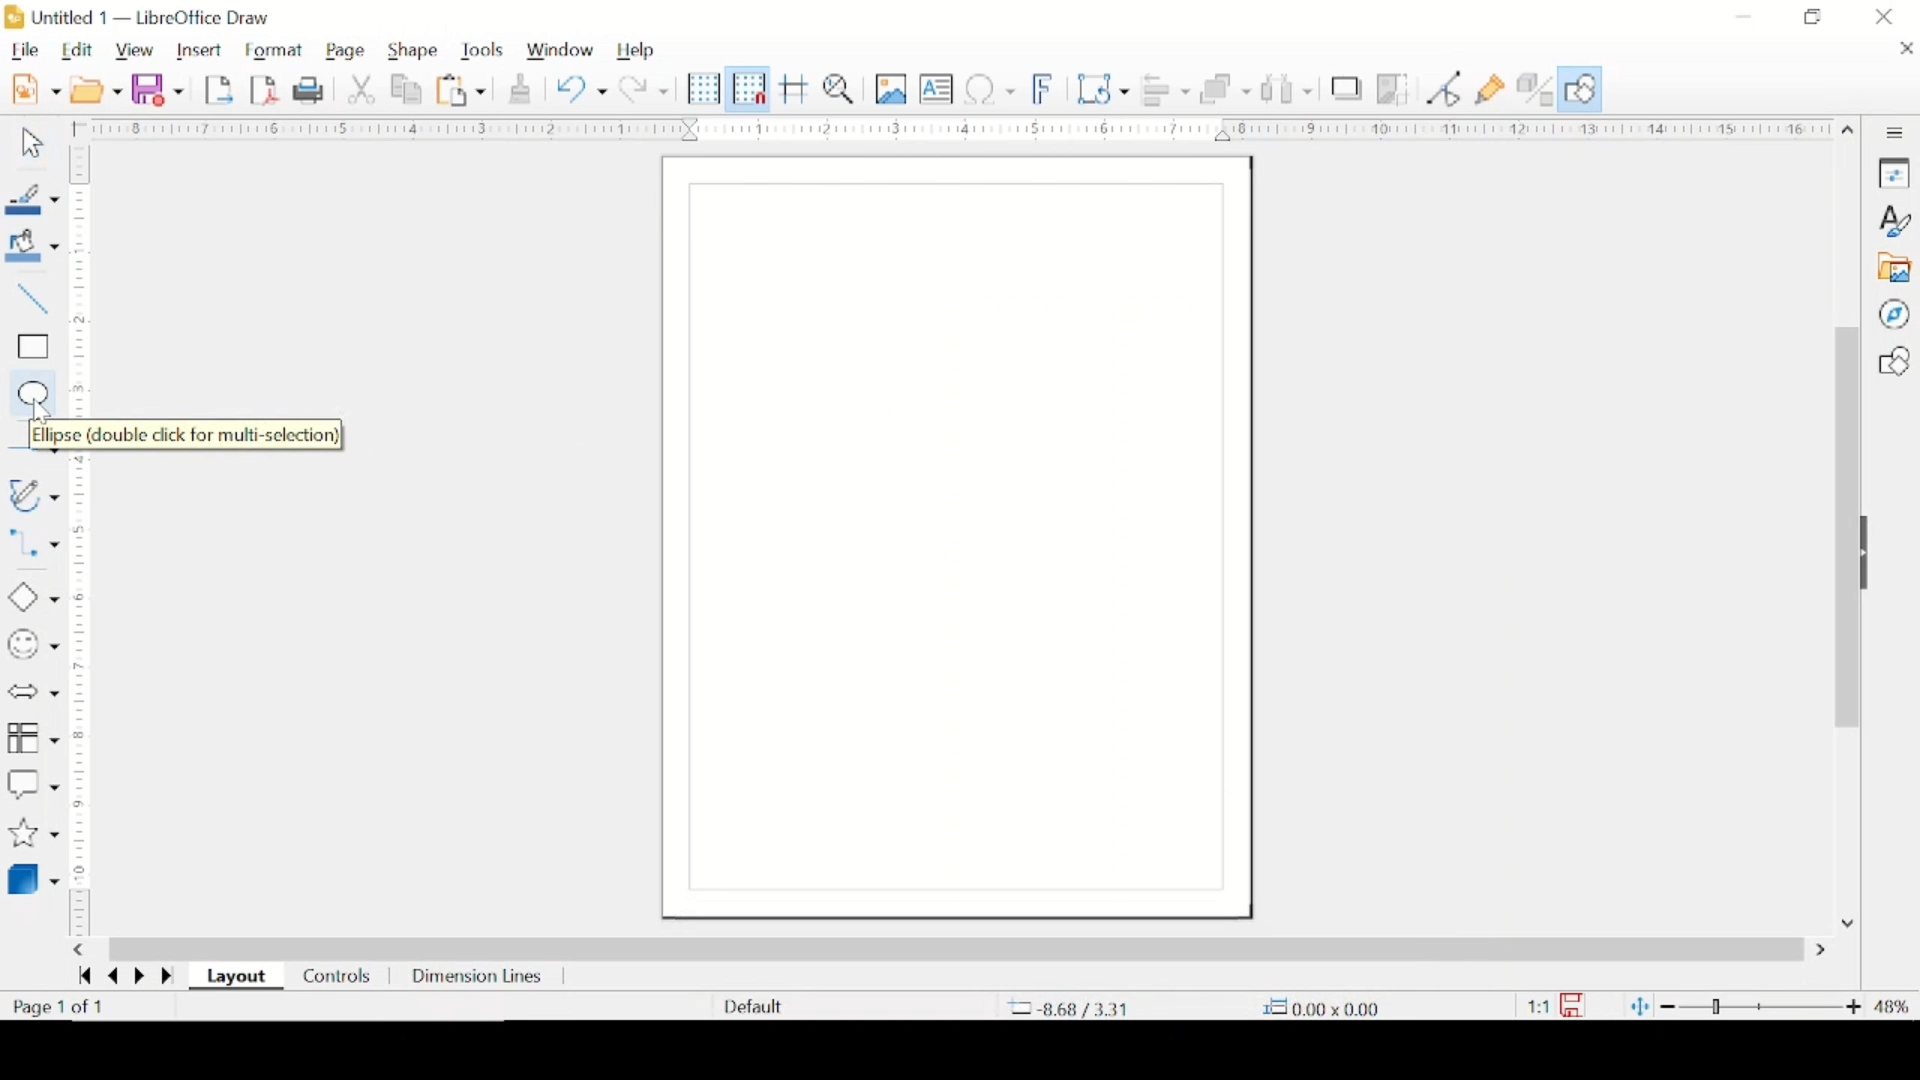  What do you see at coordinates (1849, 127) in the screenshot?
I see `scroll up arrow` at bounding box center [1849, 127].